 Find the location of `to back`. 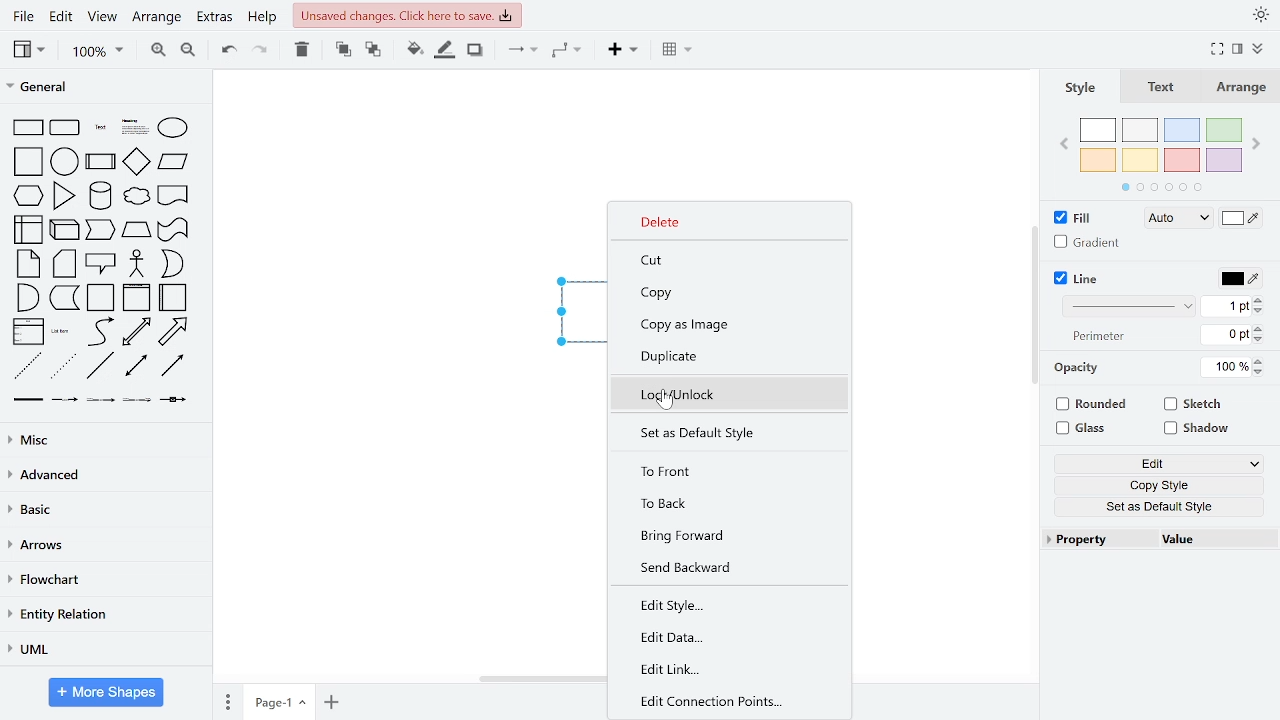

to back is located at coordinates (722, 503).